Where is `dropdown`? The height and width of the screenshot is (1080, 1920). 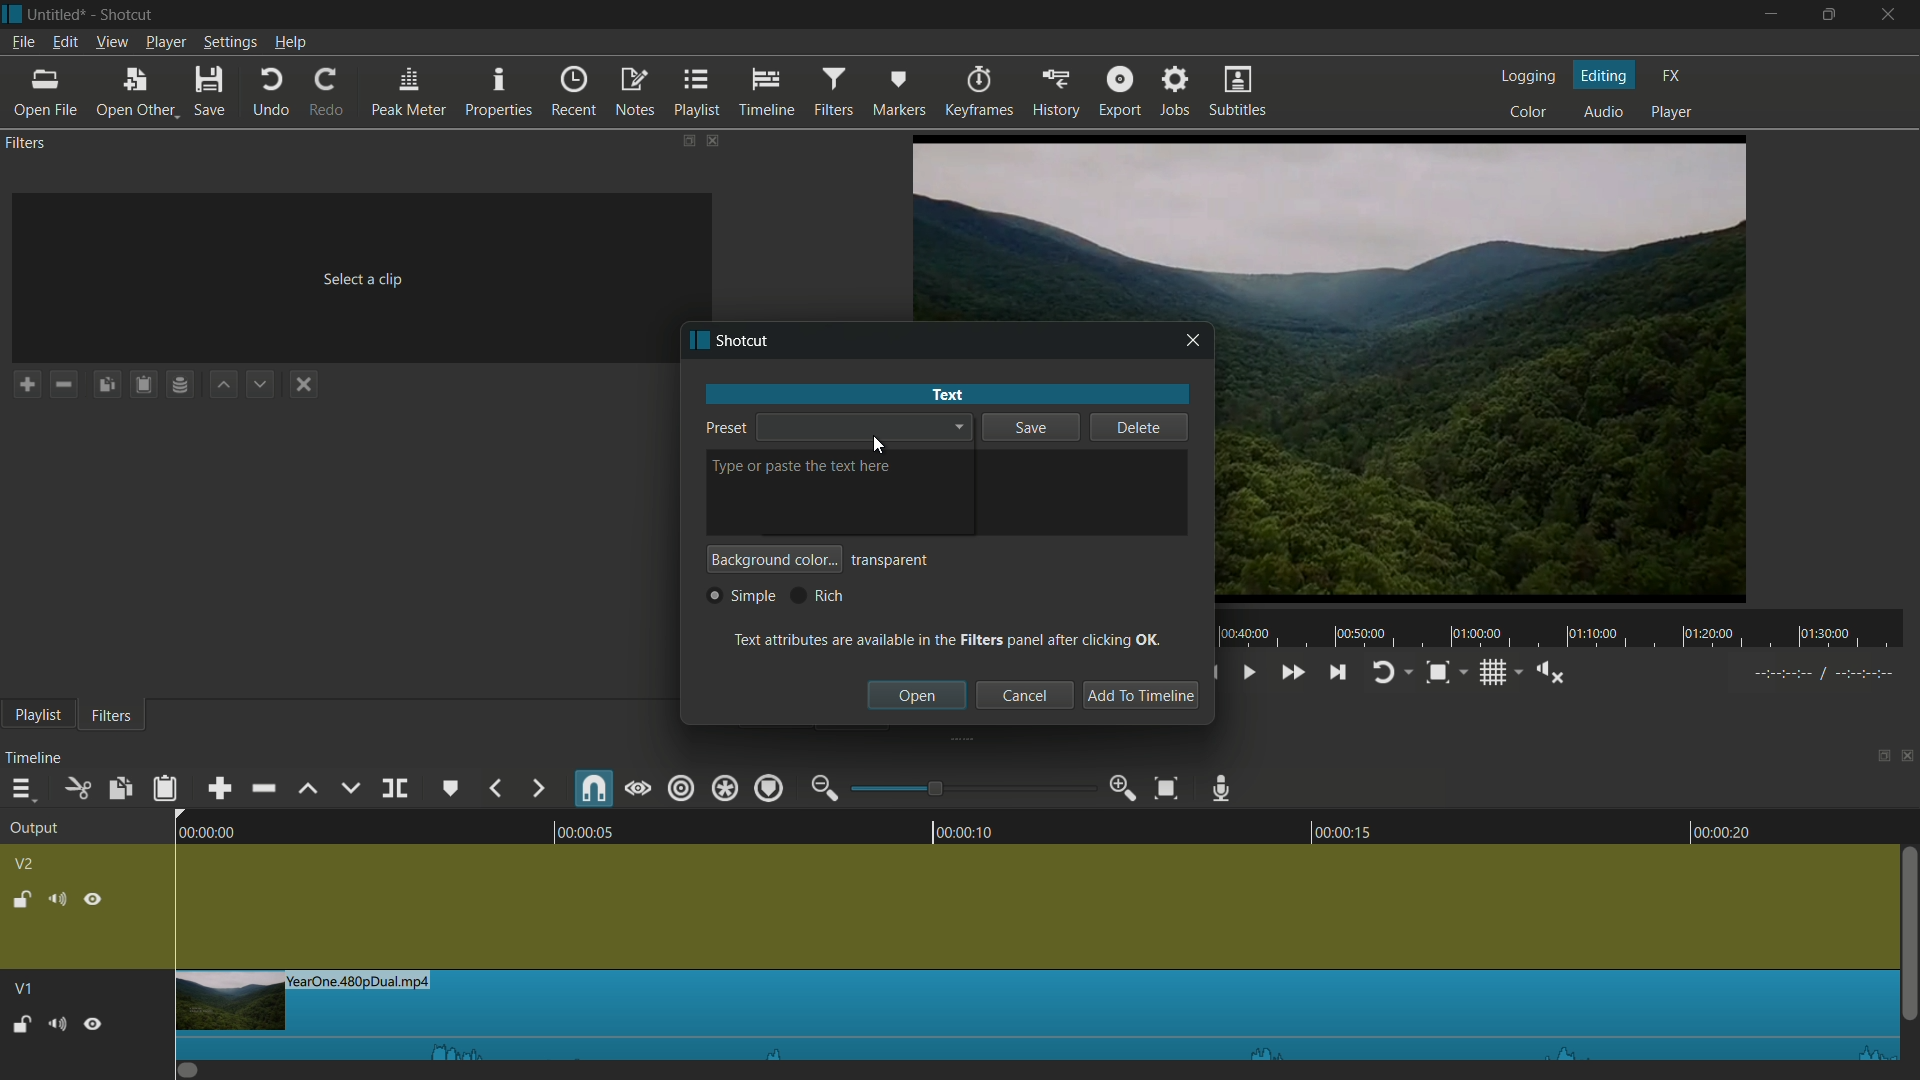
dropdown is located at coordinates (862, 424).